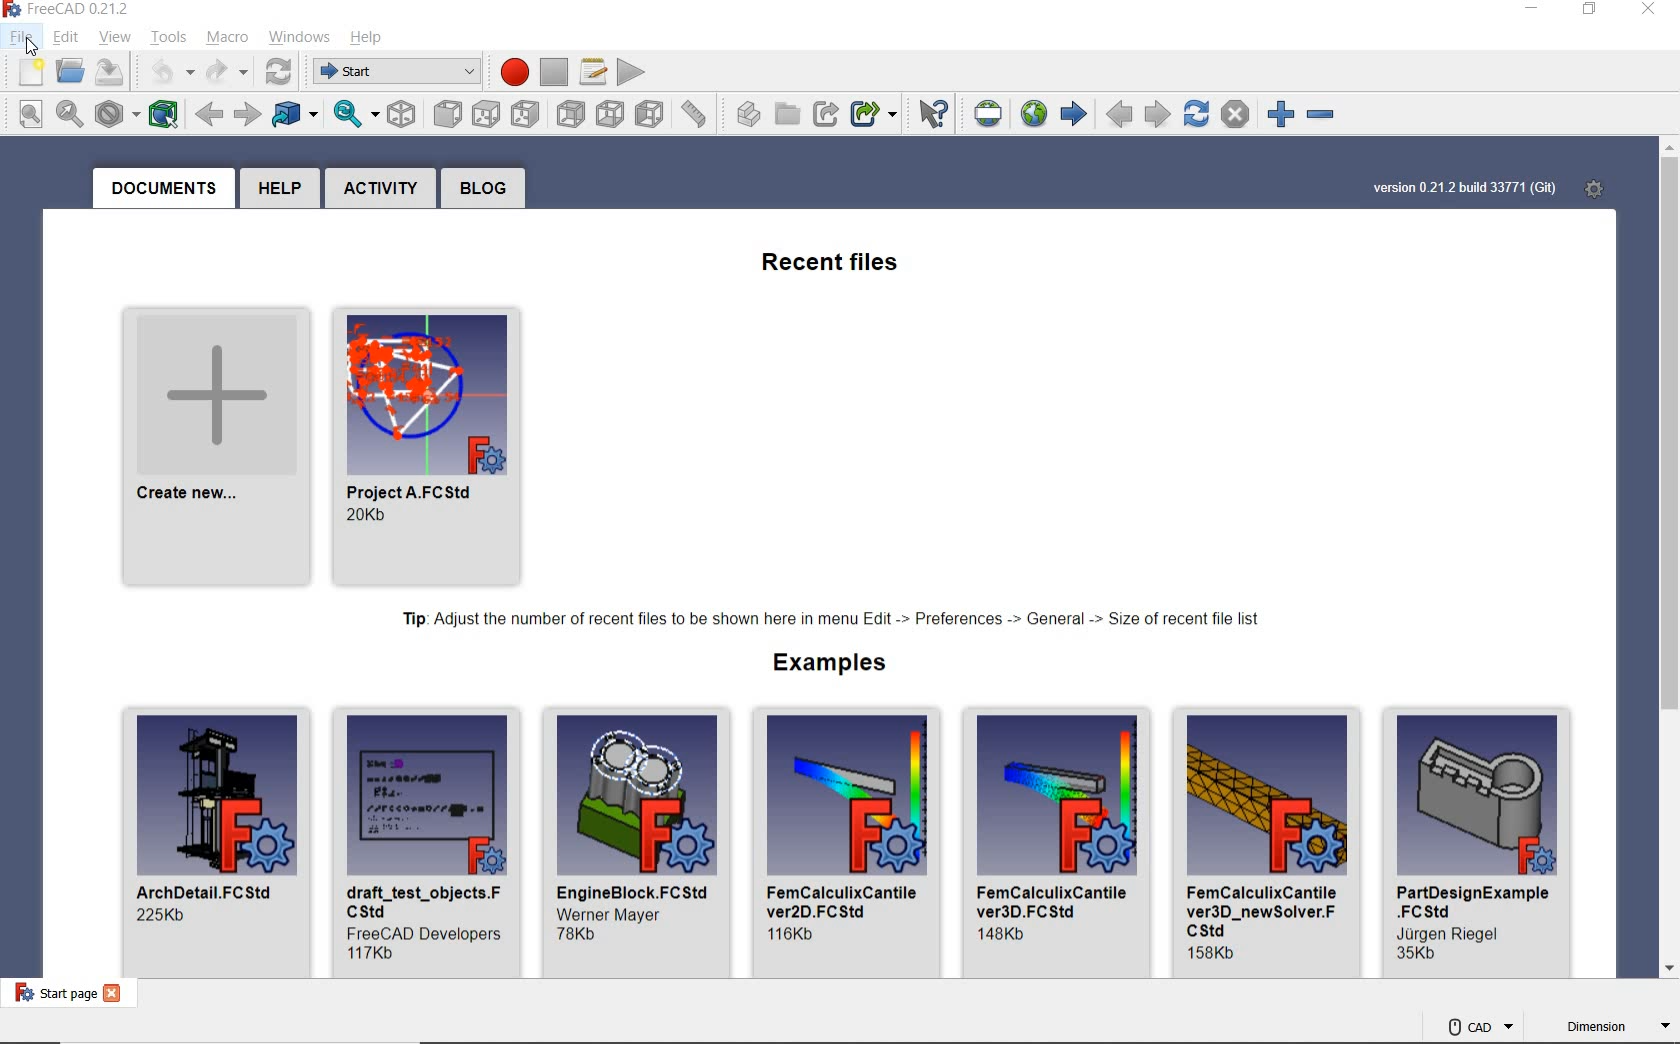 Image resolution: width=1680 pixels, height=1044 pixels. Describe the element at coordinates (22, 37) in the screenshot. I see `FILE` at that location.